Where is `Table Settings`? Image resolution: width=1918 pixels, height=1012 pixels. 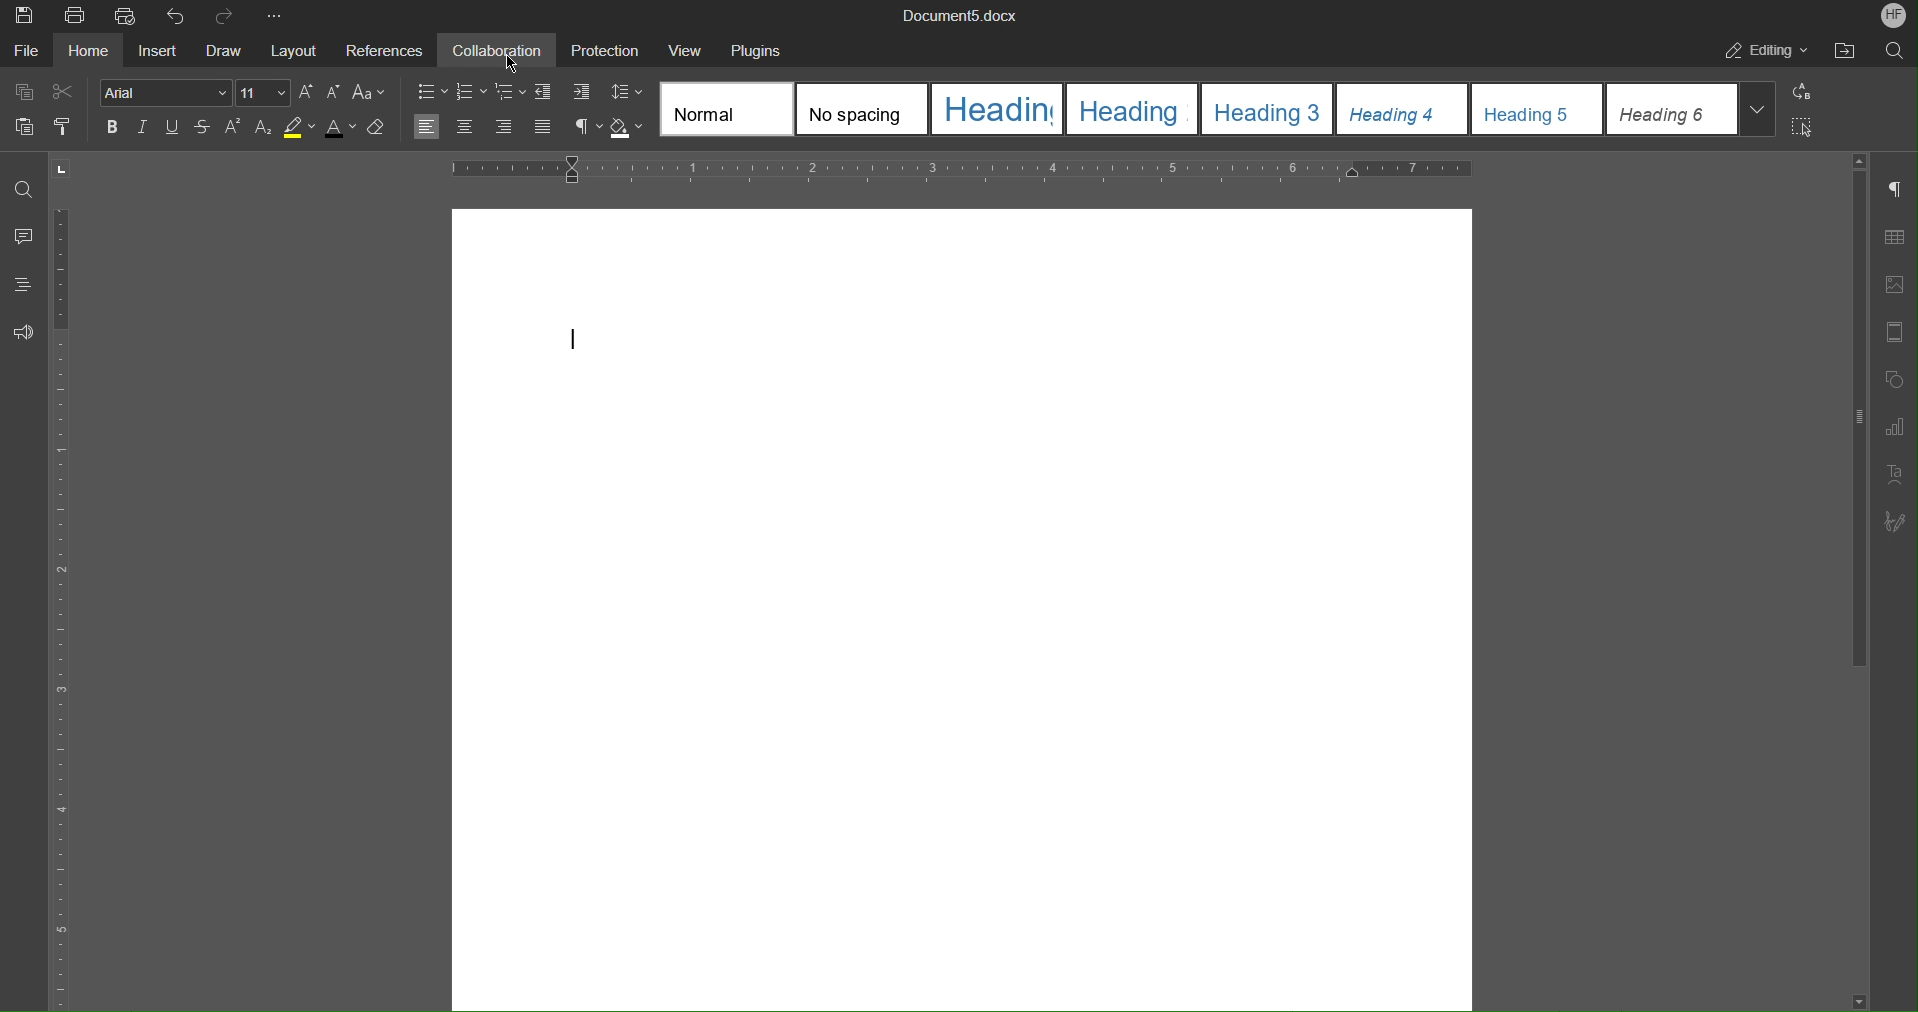 Table Settings is located at coordinates (1892, 239).